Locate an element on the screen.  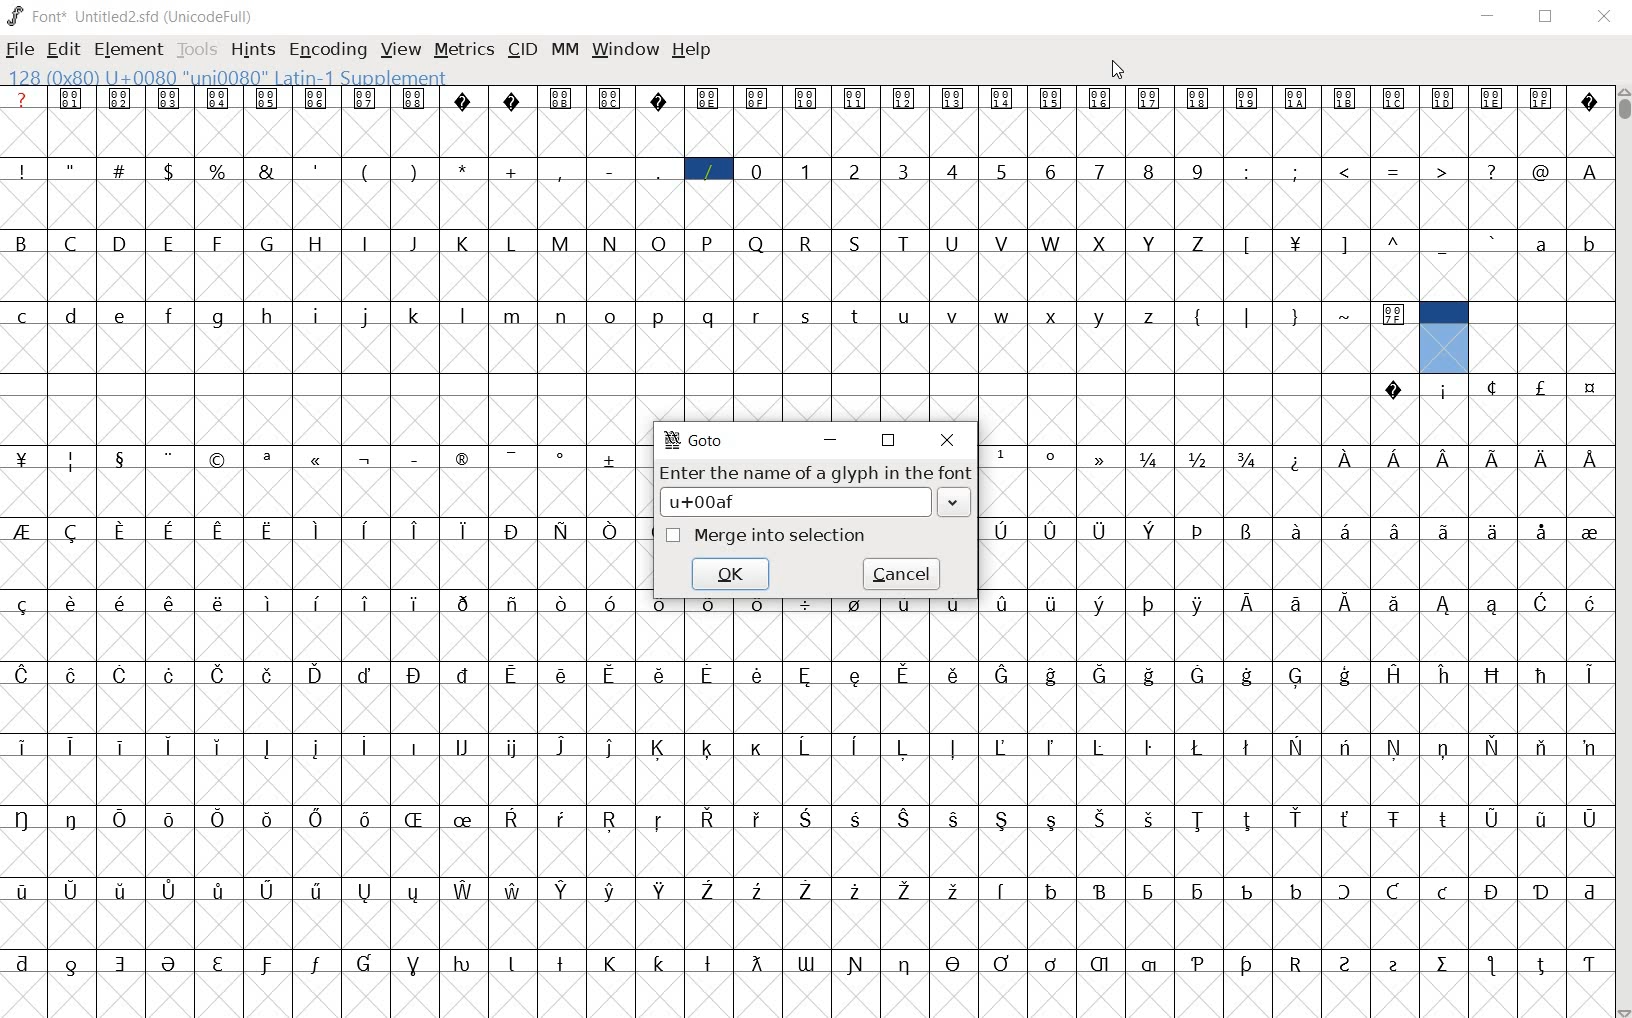
Symbol is located at coordinates (1347, 101).